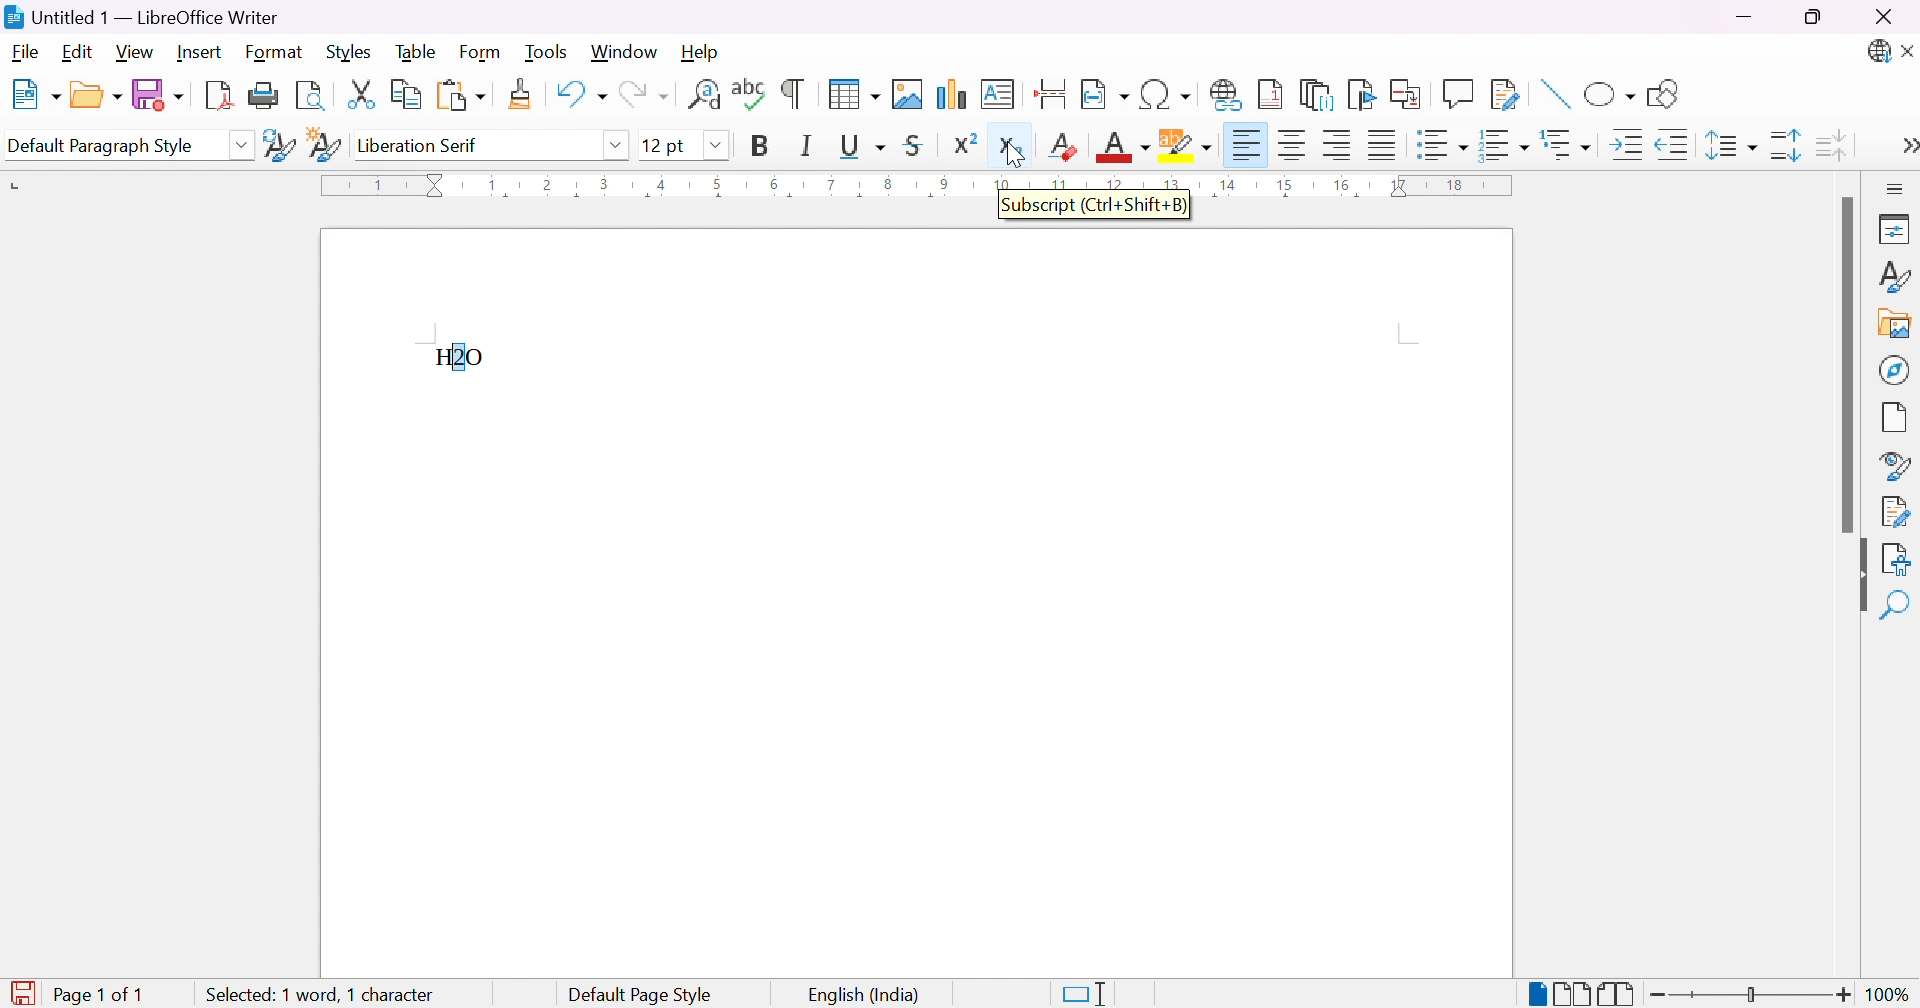 Image resolution: width=1920 pixels, height=1008 pixels. I want to click on Clear direct formatting, so click(1066, 145).